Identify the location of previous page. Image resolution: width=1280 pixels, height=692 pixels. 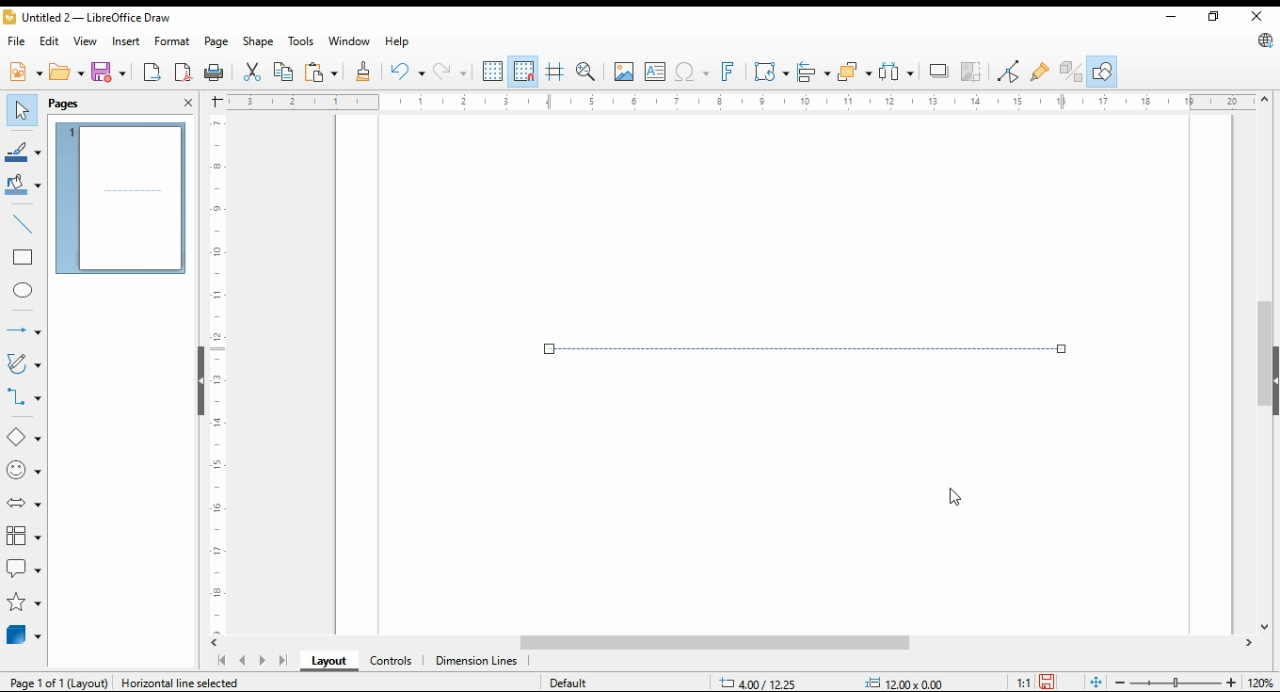
(243, 662).